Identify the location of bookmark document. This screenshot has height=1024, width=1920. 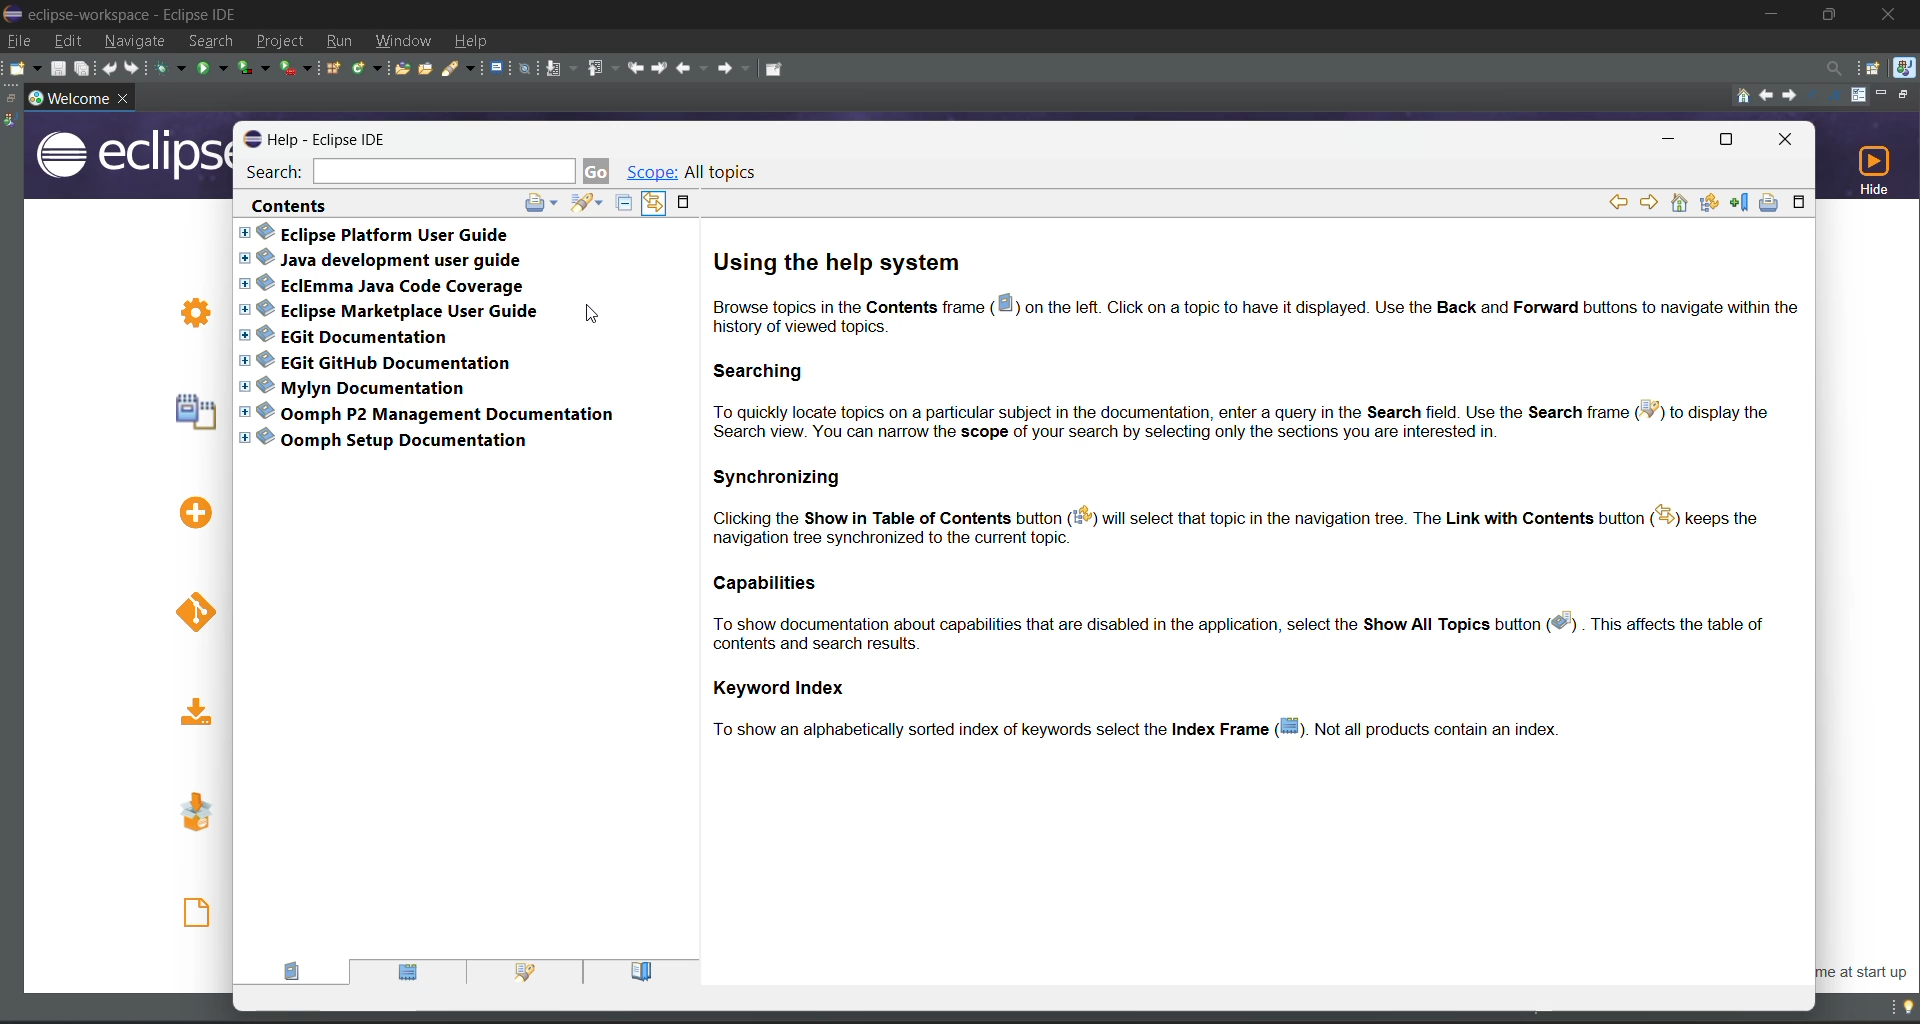
(1741, 202).